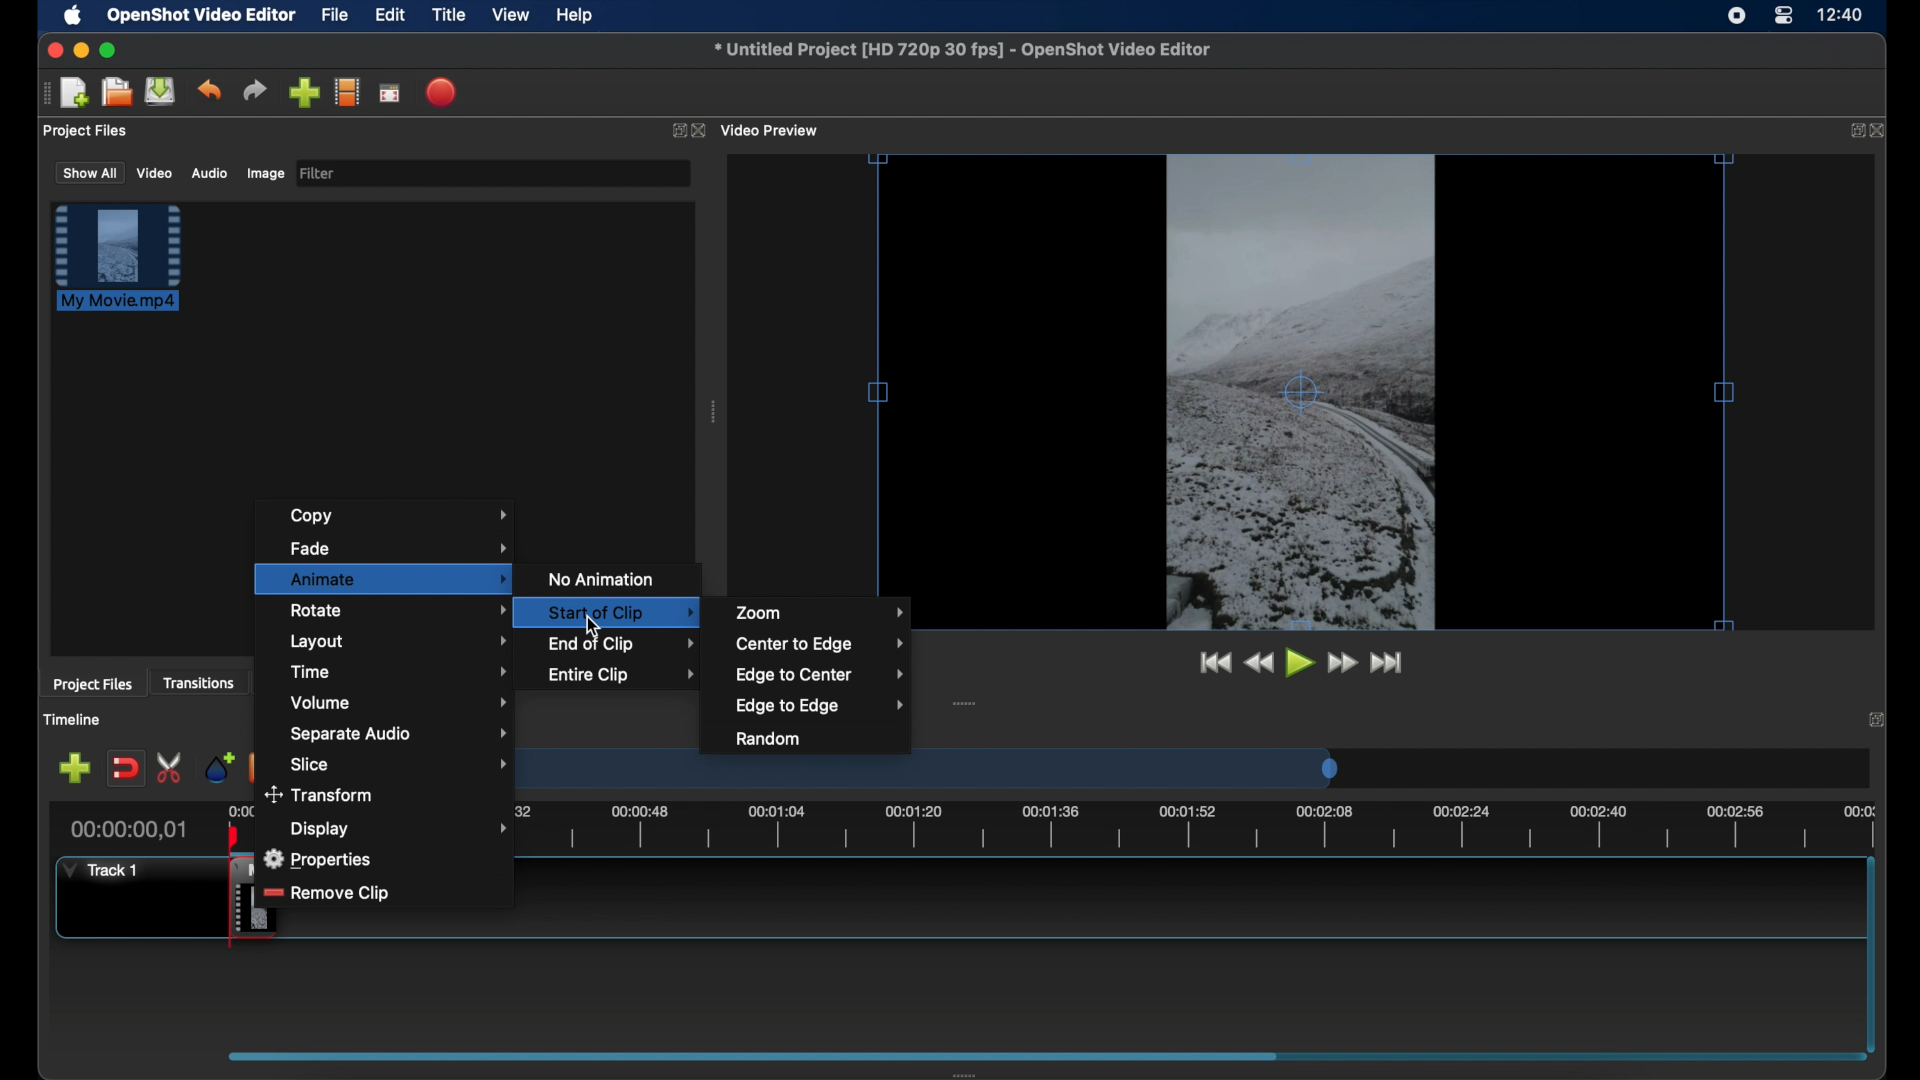  Describe the element at coordinates (110, 50) in the screenshot. I see `maximize` at that location.